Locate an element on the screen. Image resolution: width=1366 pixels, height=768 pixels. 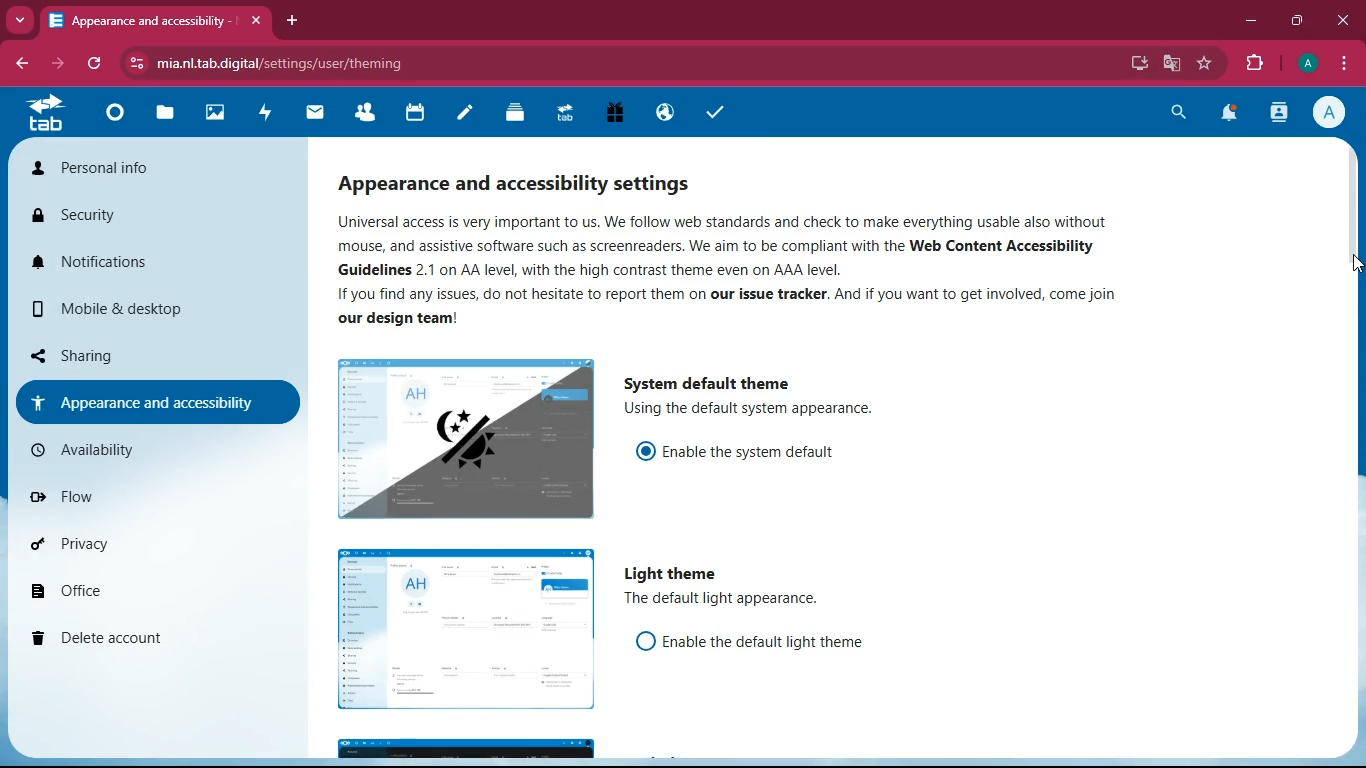
office is located at coordinates (140, 589).